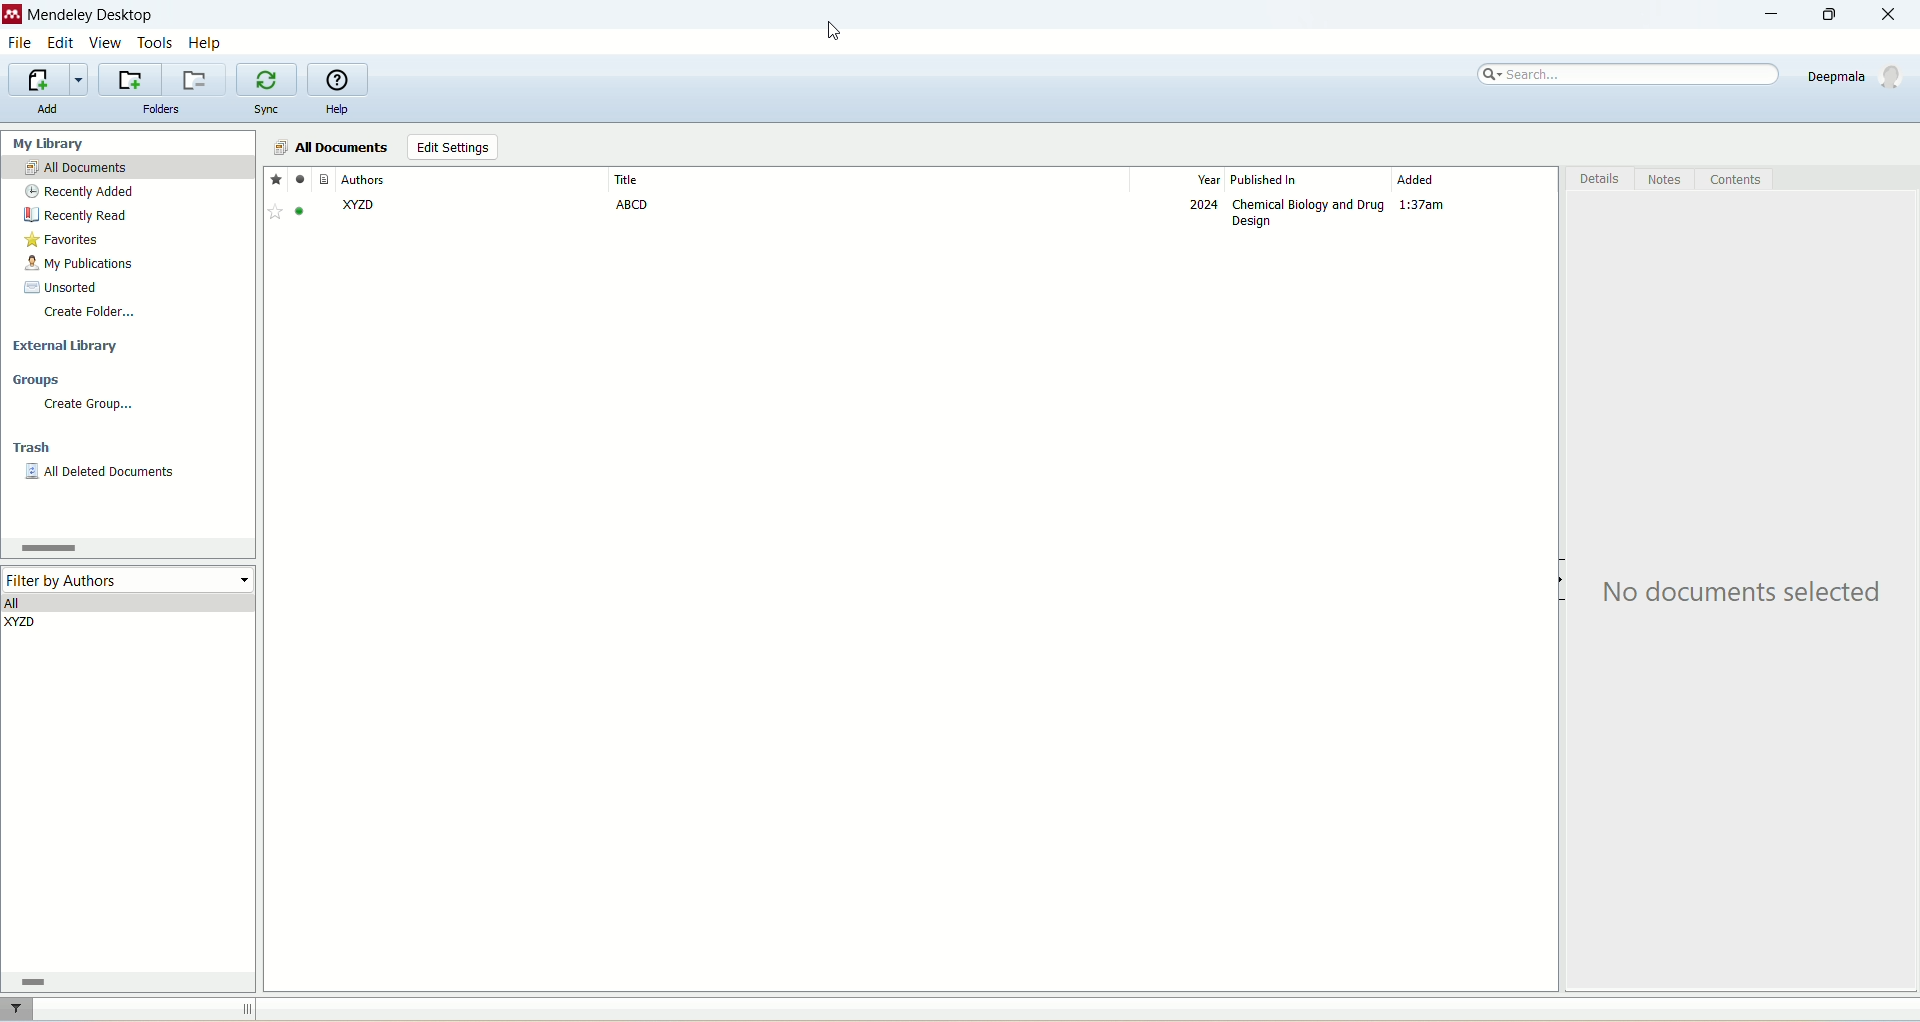 The image size is (1920, 1022). Describe the element at coordinates (59, 43) in the screenshot. I see `edit` at that location.